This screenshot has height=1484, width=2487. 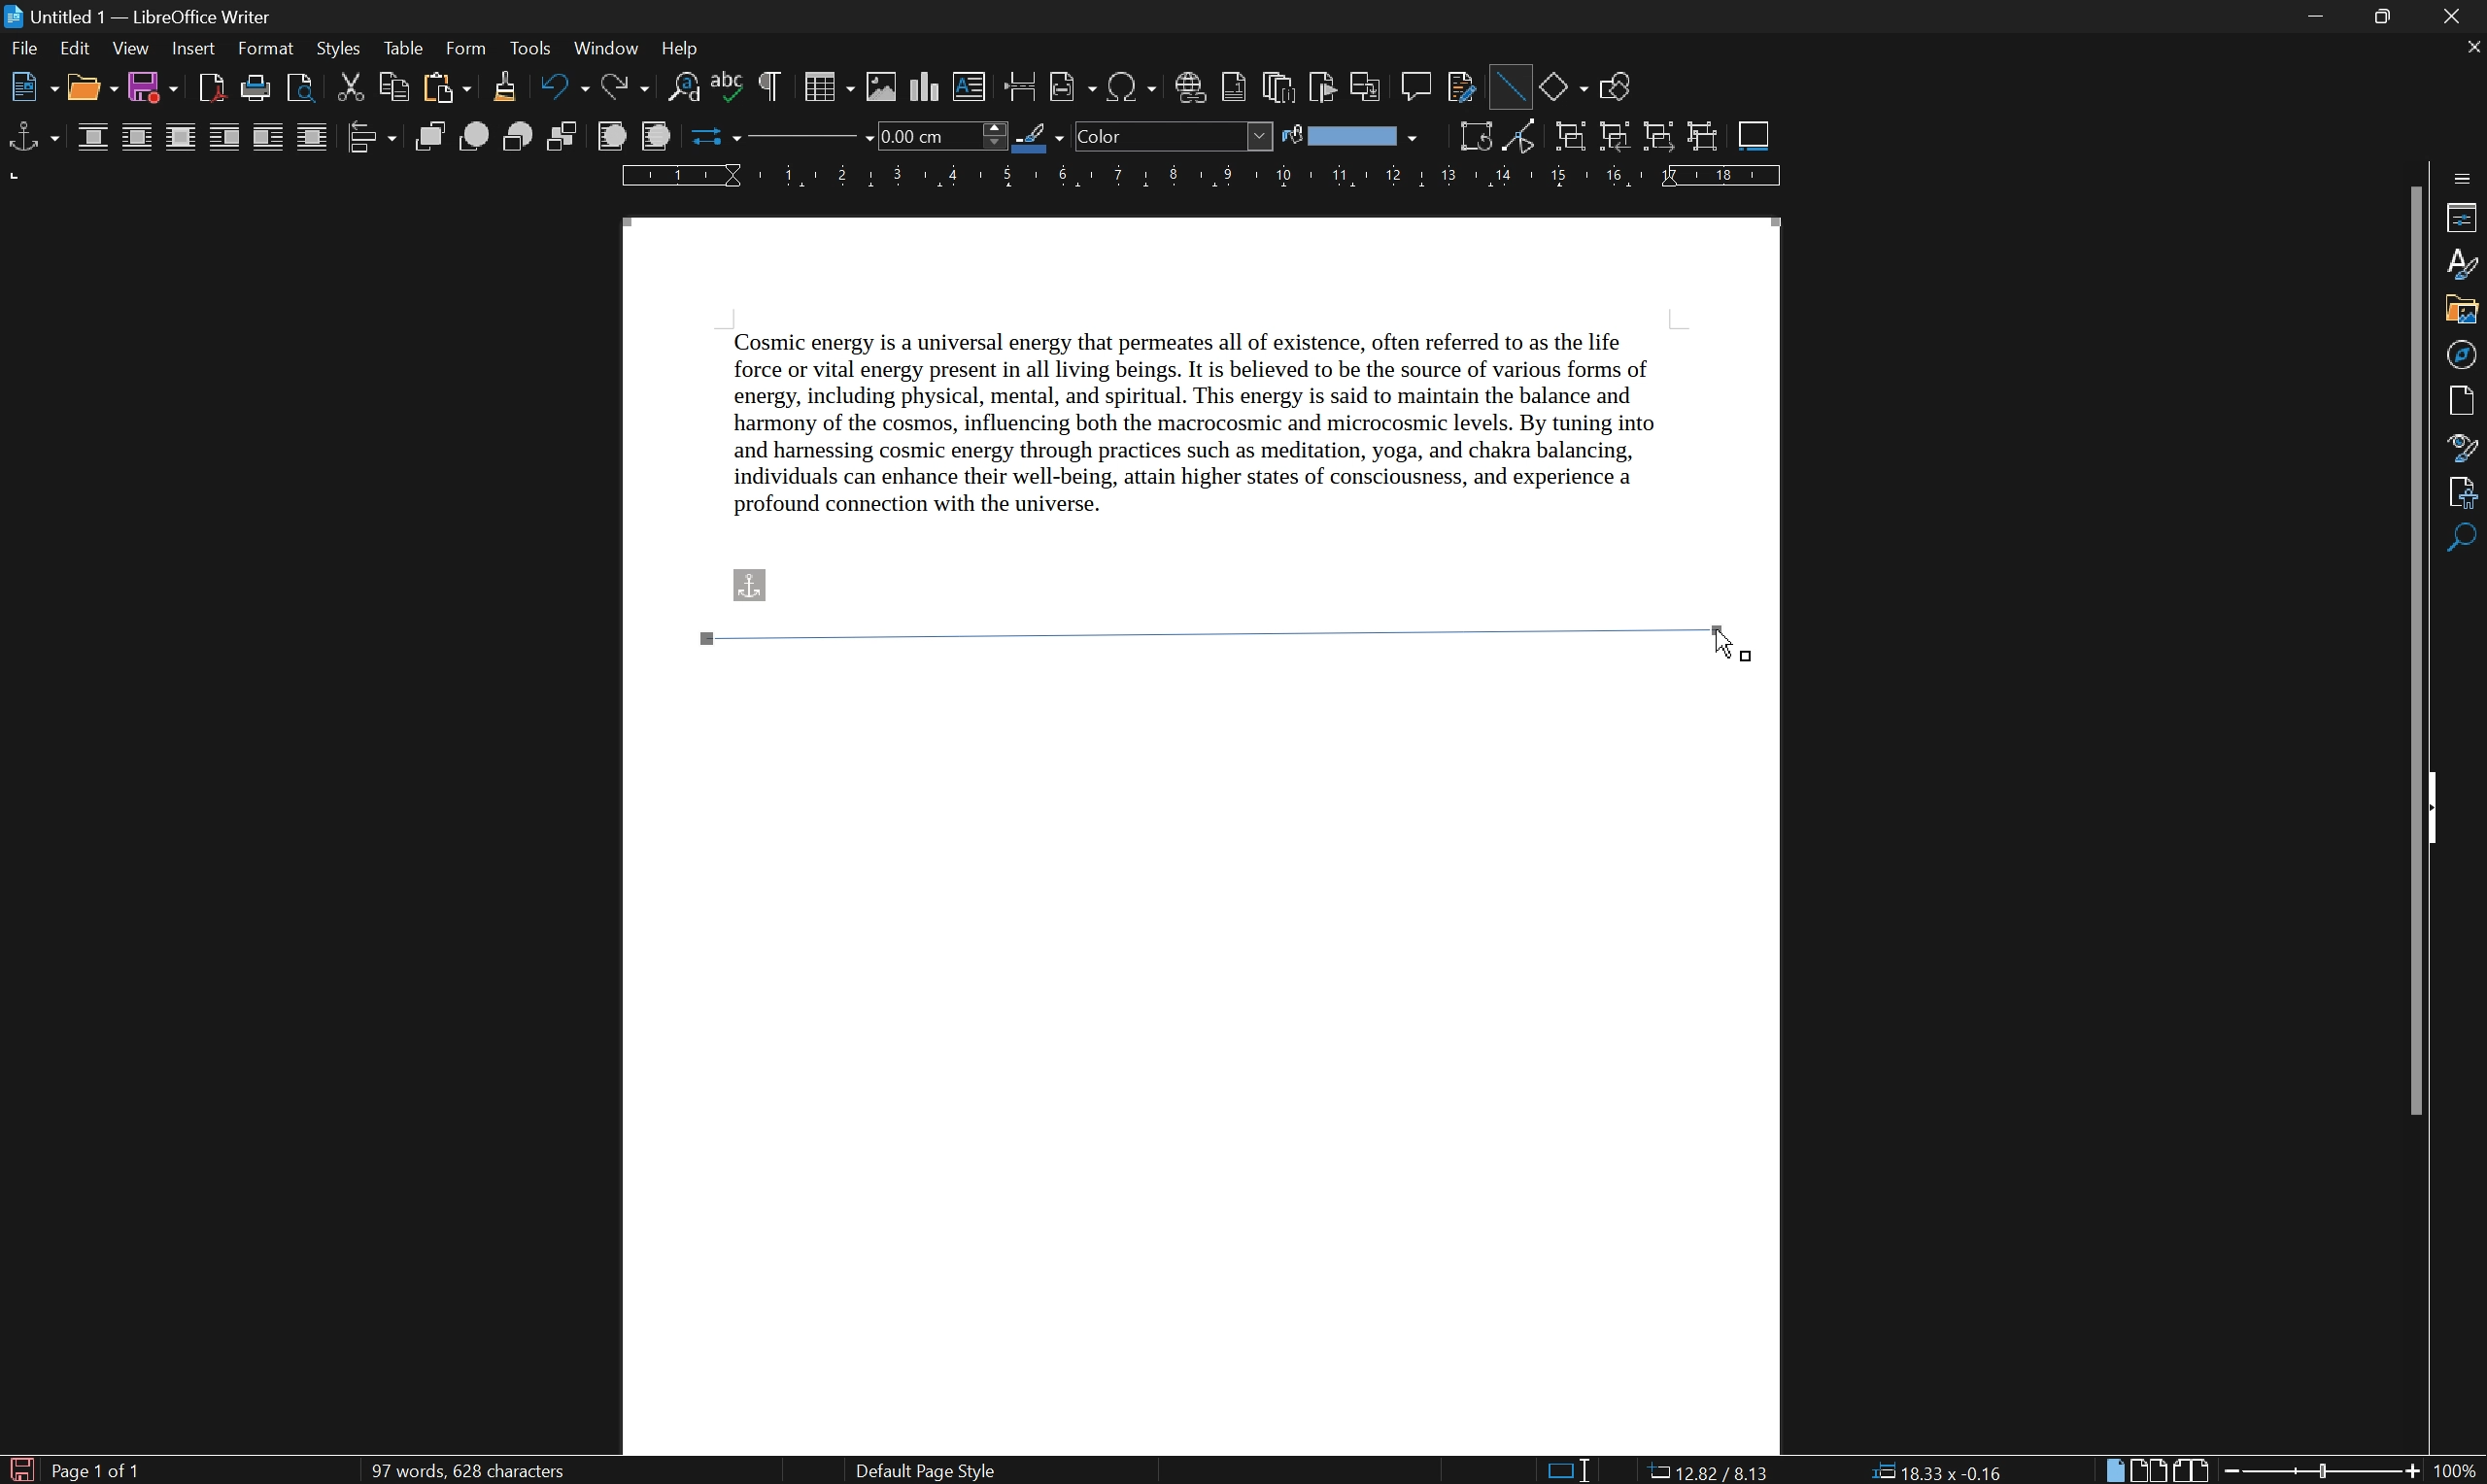 I want to click on tools, so click(x=532, y=49).